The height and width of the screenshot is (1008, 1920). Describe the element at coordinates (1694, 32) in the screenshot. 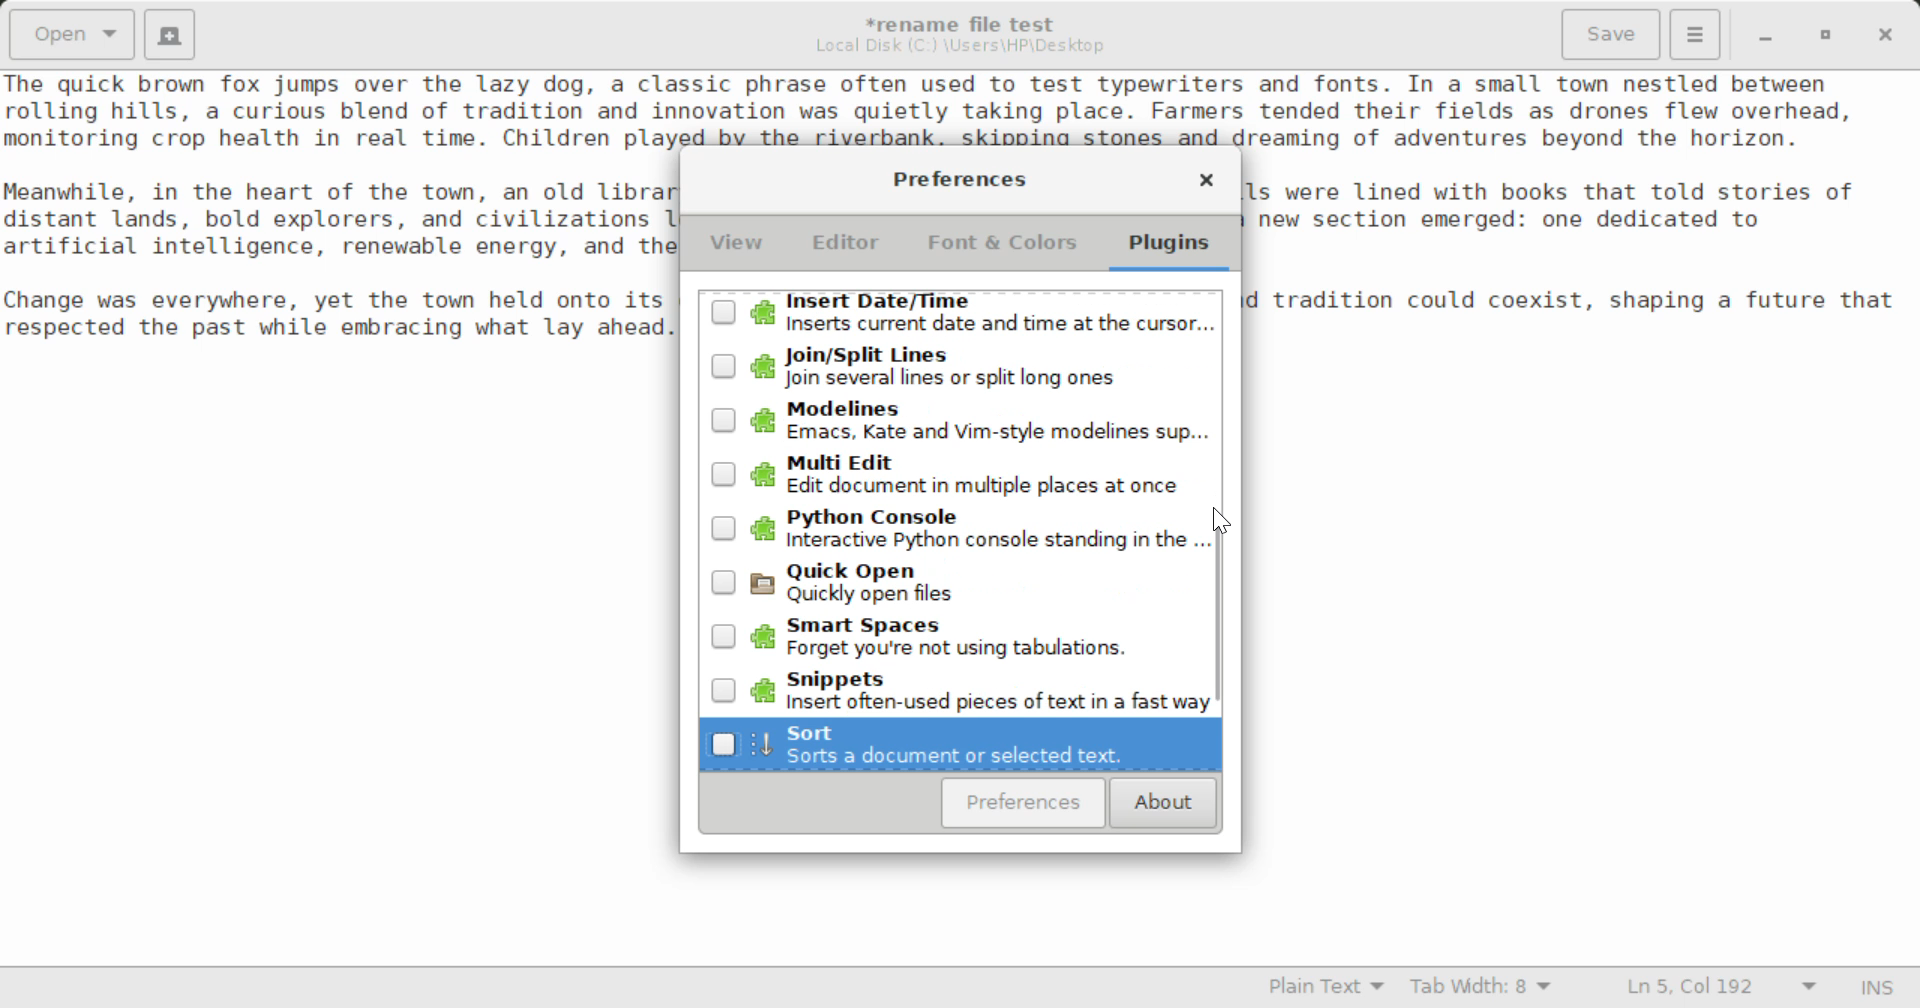

I see `Menu` at that location.